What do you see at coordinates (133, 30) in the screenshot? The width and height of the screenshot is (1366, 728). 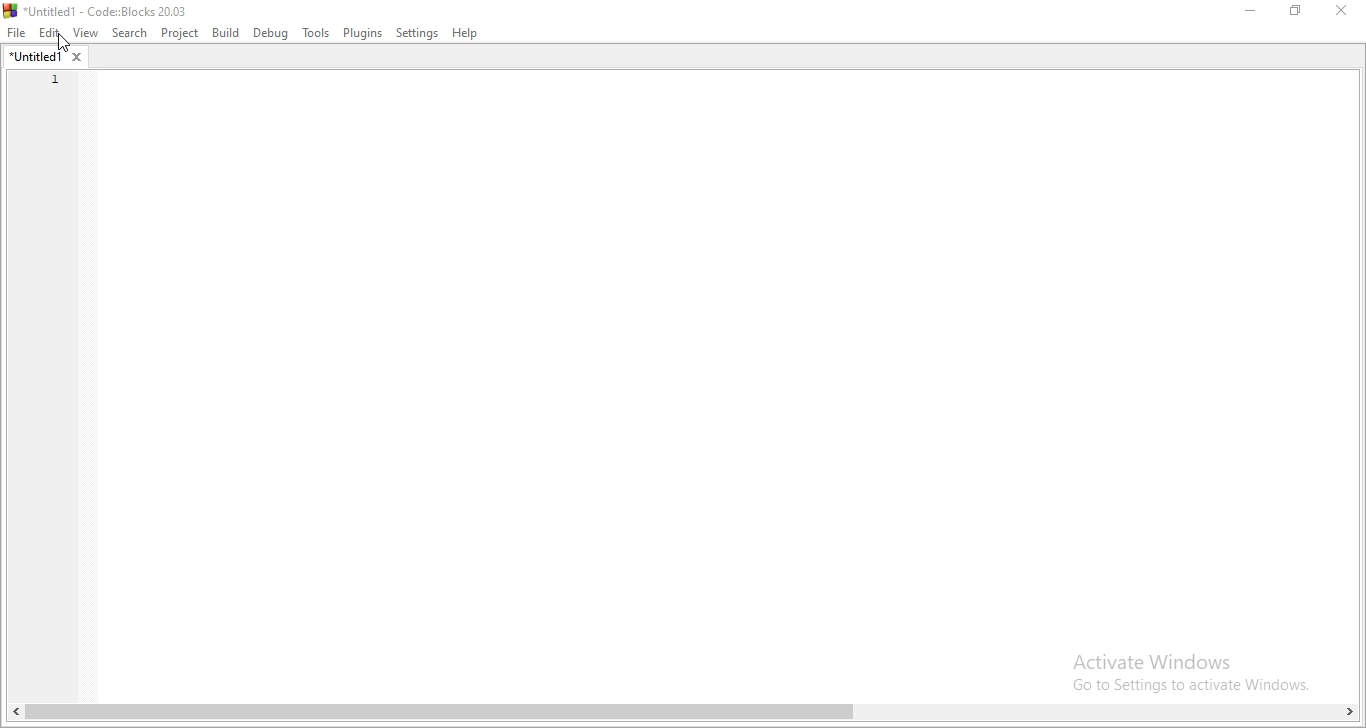 I see `search` at bounding box center [133, 30].